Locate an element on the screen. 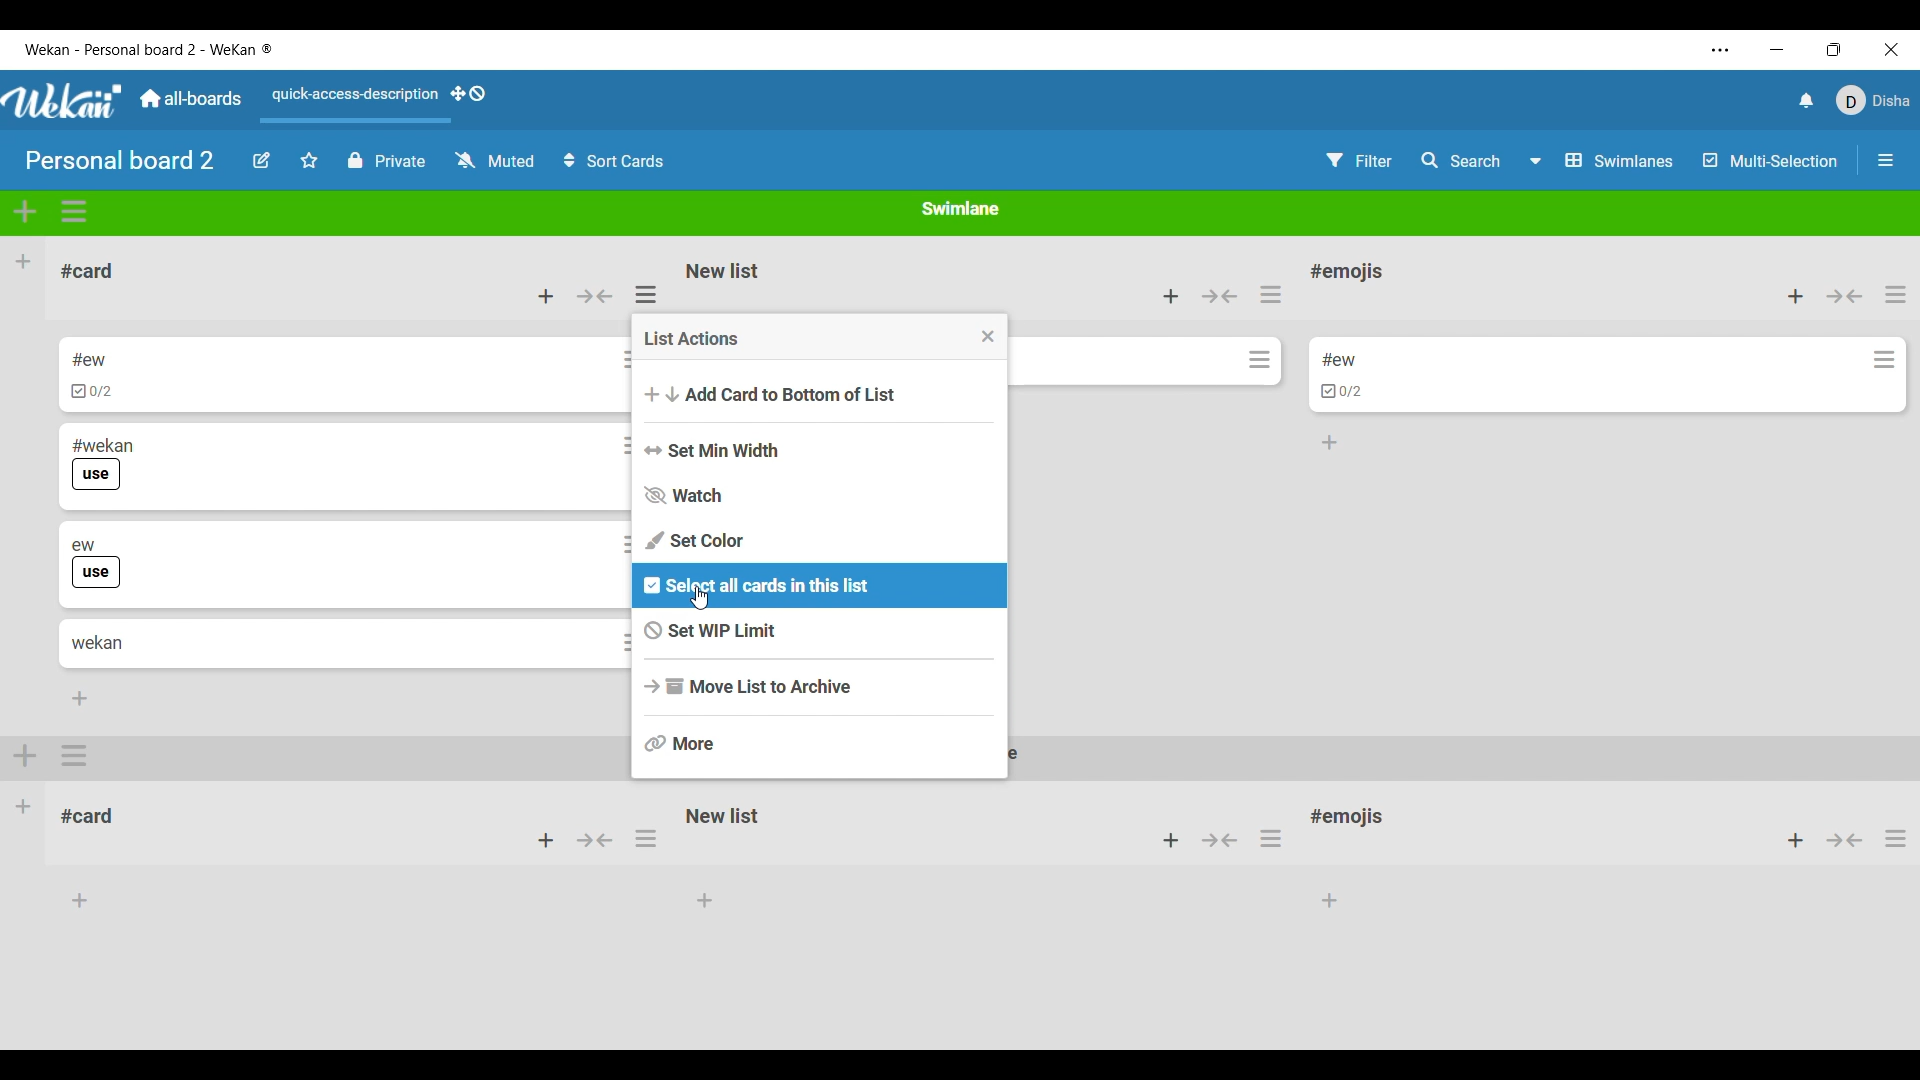 The width and height of the screenshot is (1920, 1080). Indicates card has checklists is located at coordinates (1344, 390).